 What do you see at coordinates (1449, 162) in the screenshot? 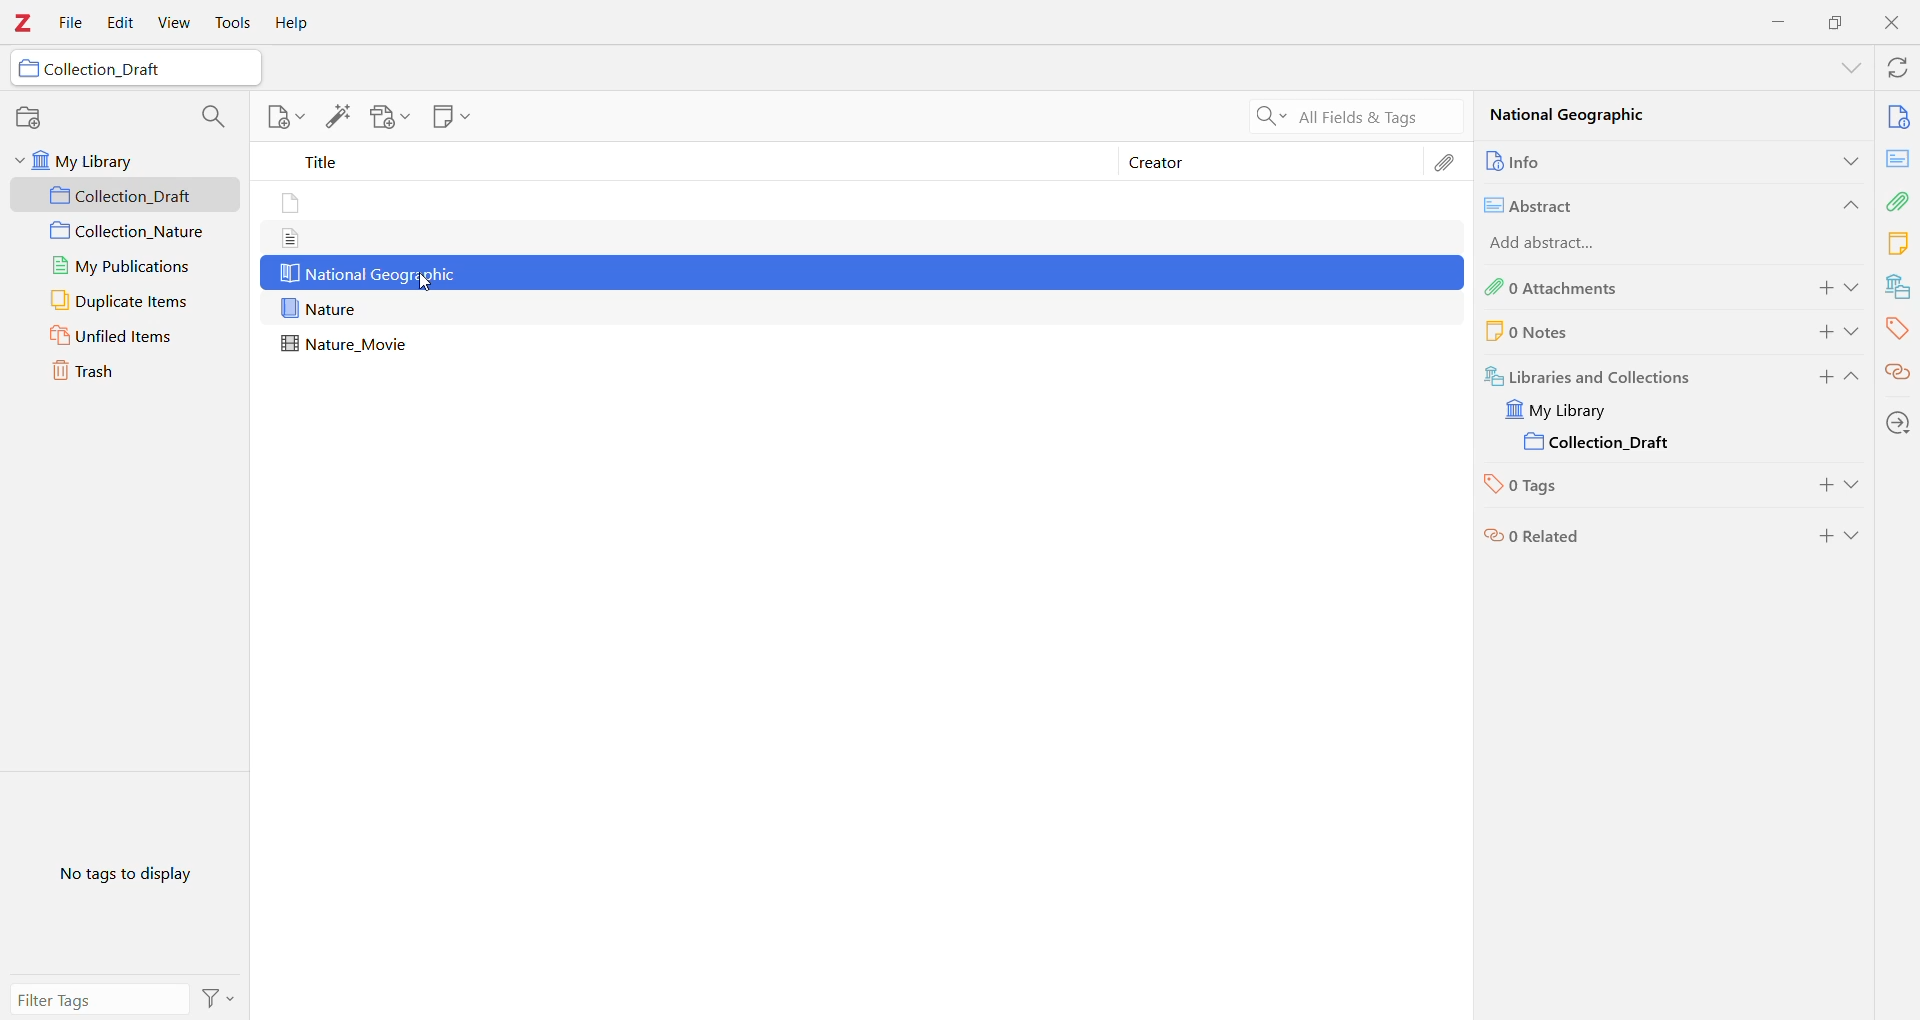
I see `Attachments` at bounding box center [1449, 162].